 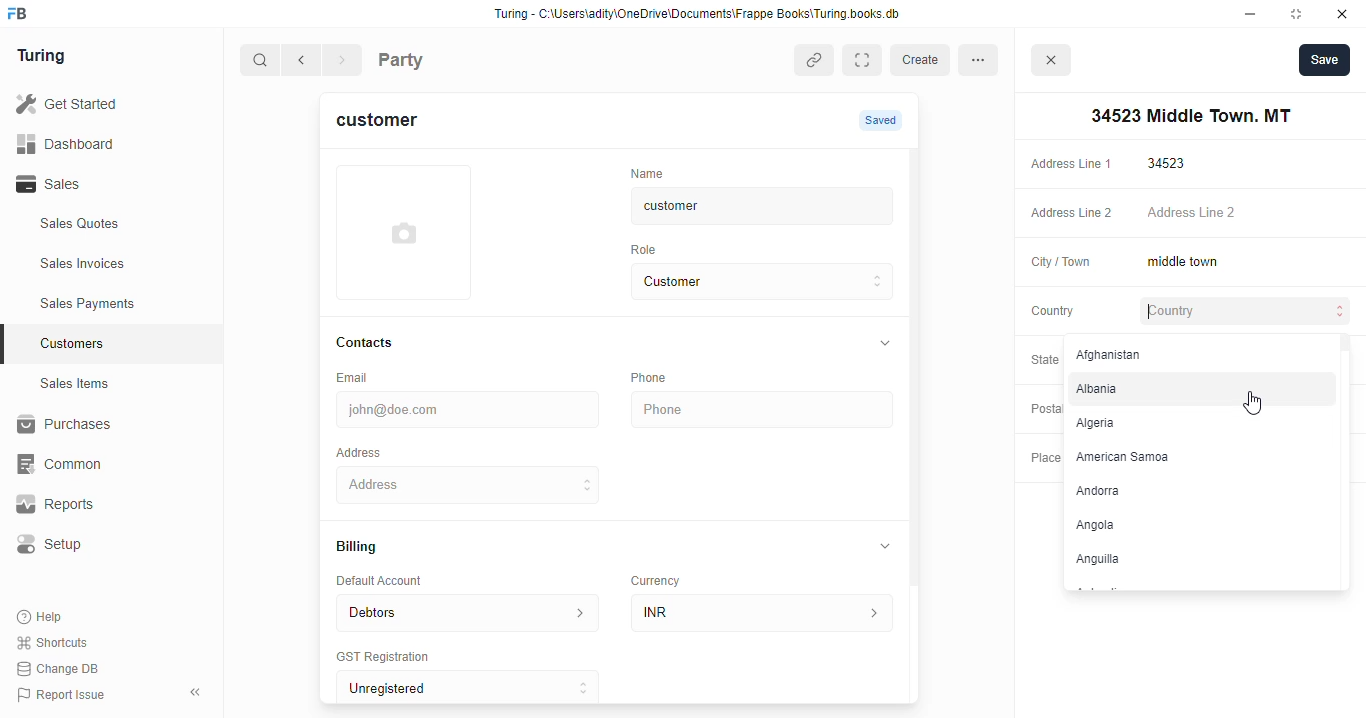 What do you see at coordinates (42, 618) in the screenshot?
I see `Help` at bounding box center [42, 618].